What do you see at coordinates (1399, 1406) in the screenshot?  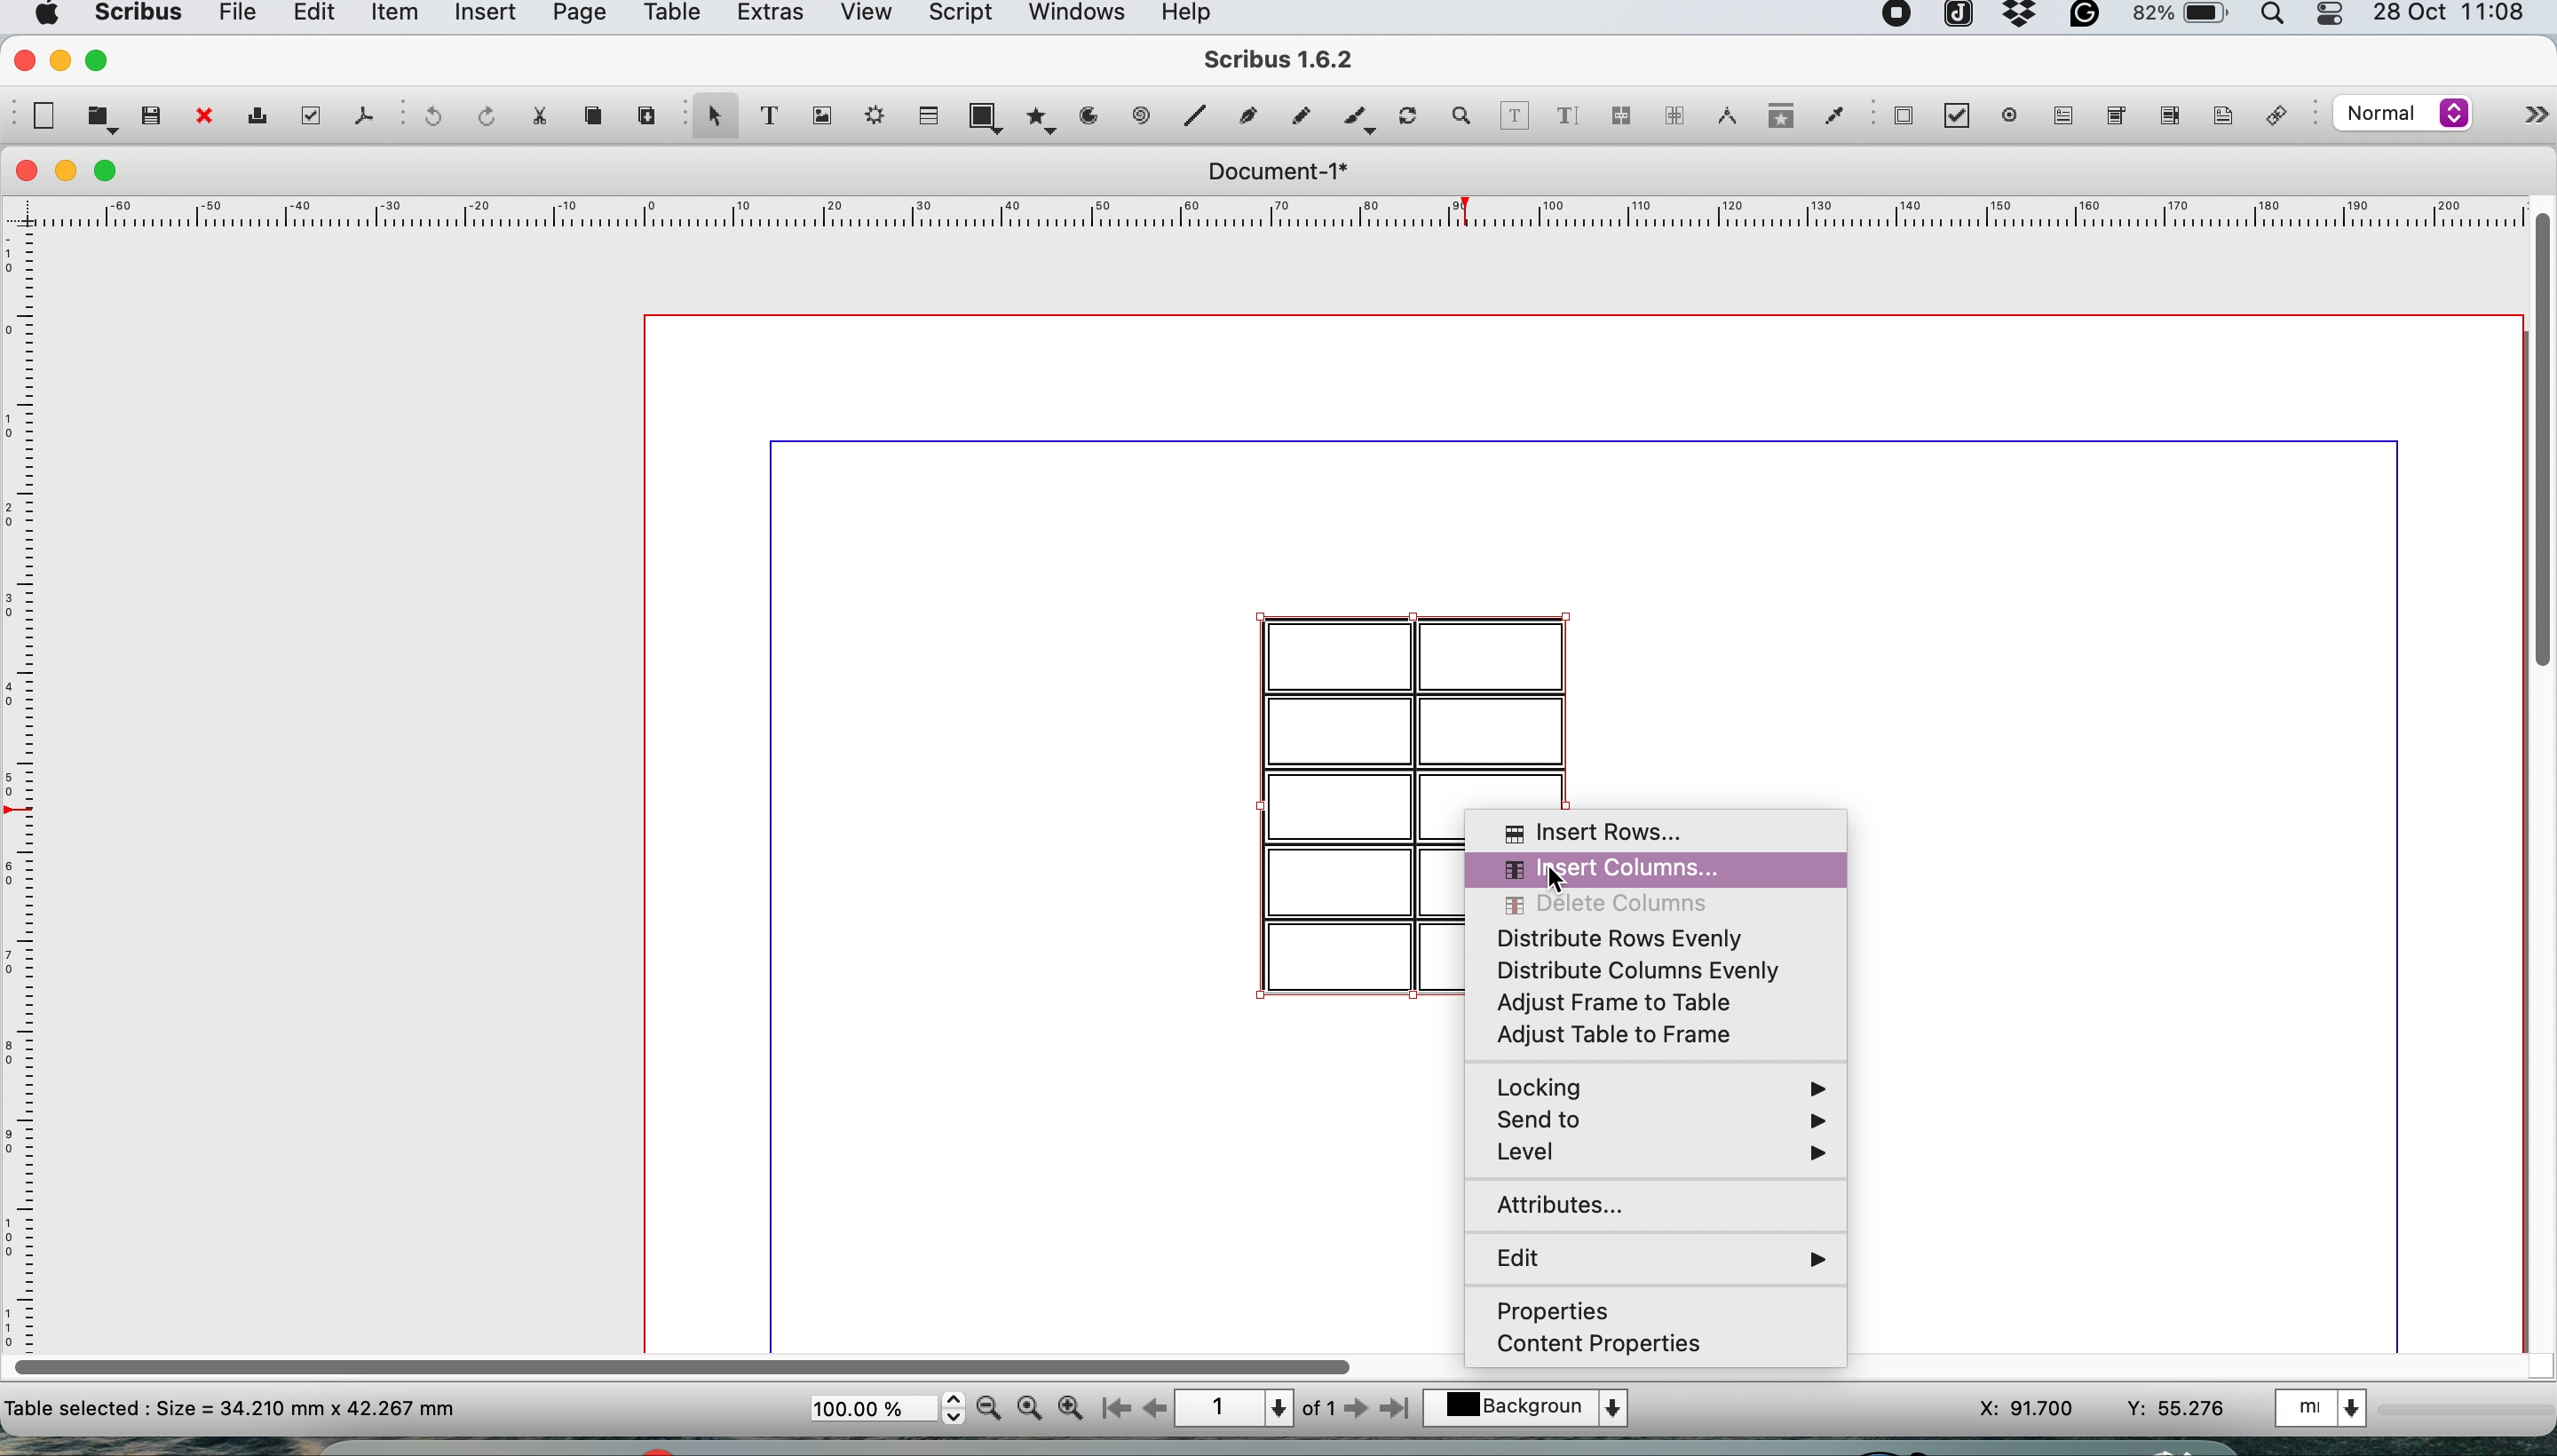 I see `go to last page` at bounding box center [1399, 1406].